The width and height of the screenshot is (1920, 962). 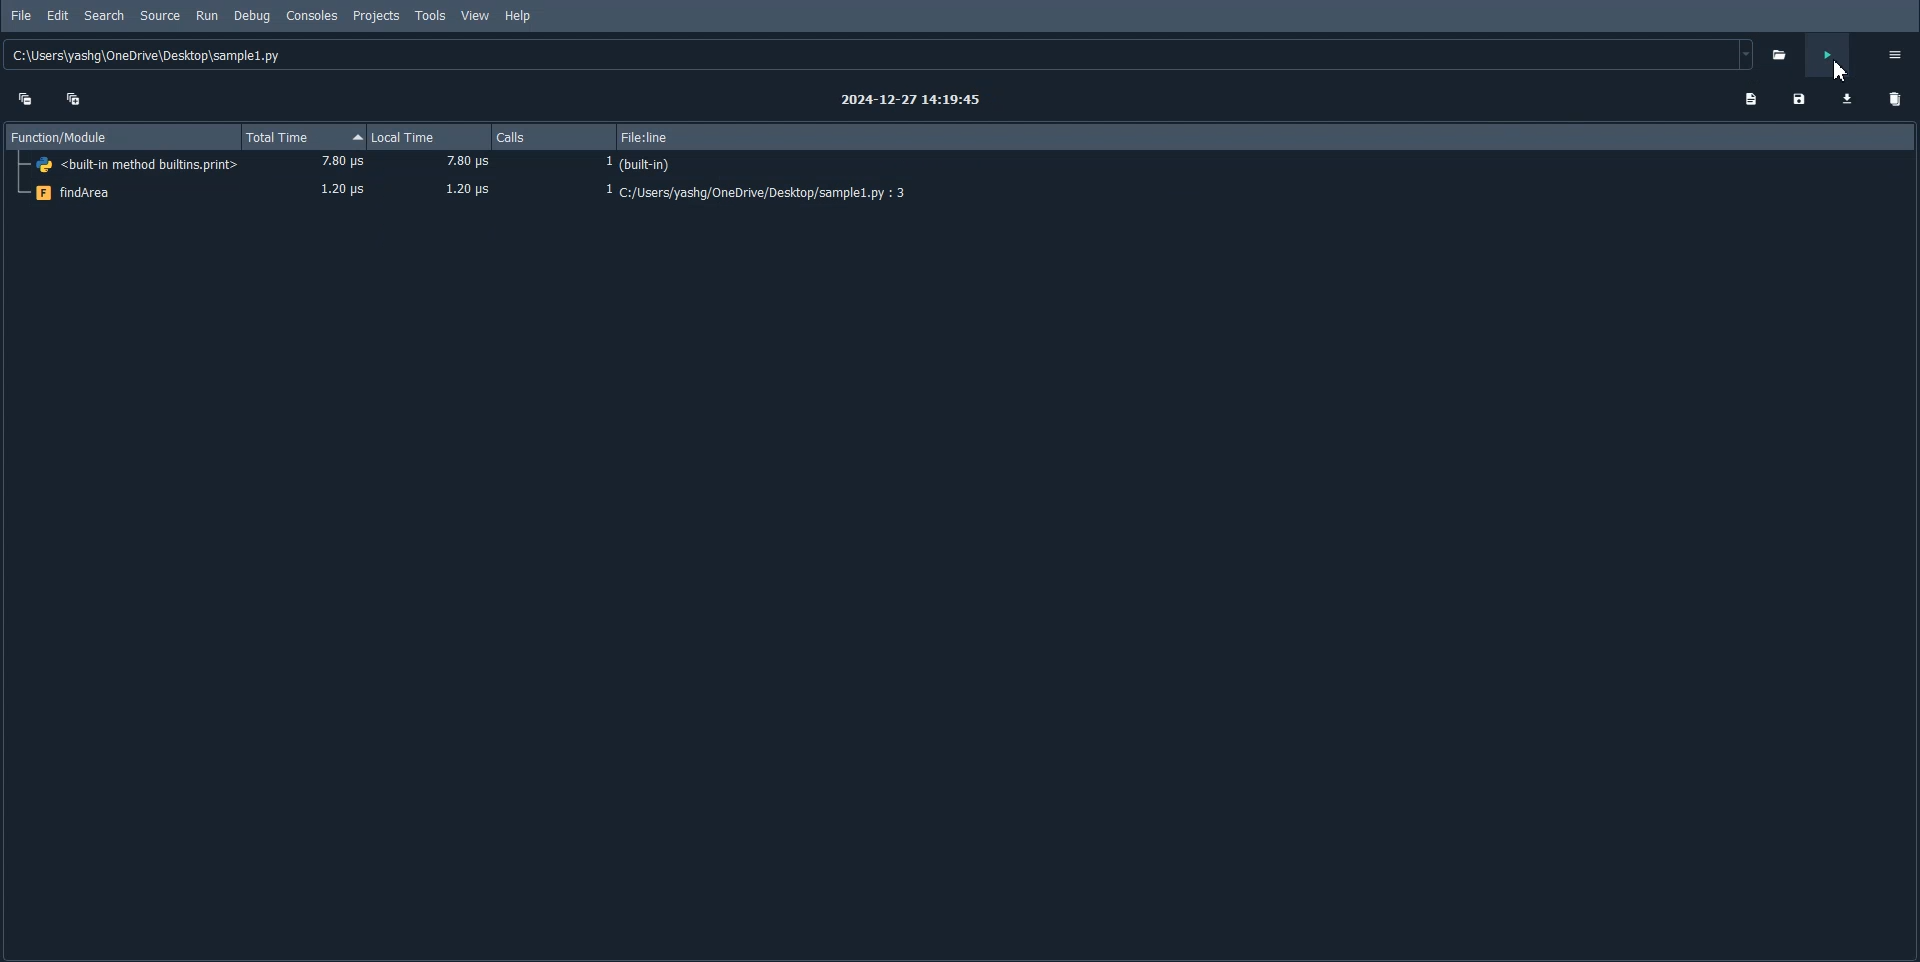 What do you see at coordinates (1896, 54) in the screenshot?
I see `Options` at bounding box center [1896, 54].